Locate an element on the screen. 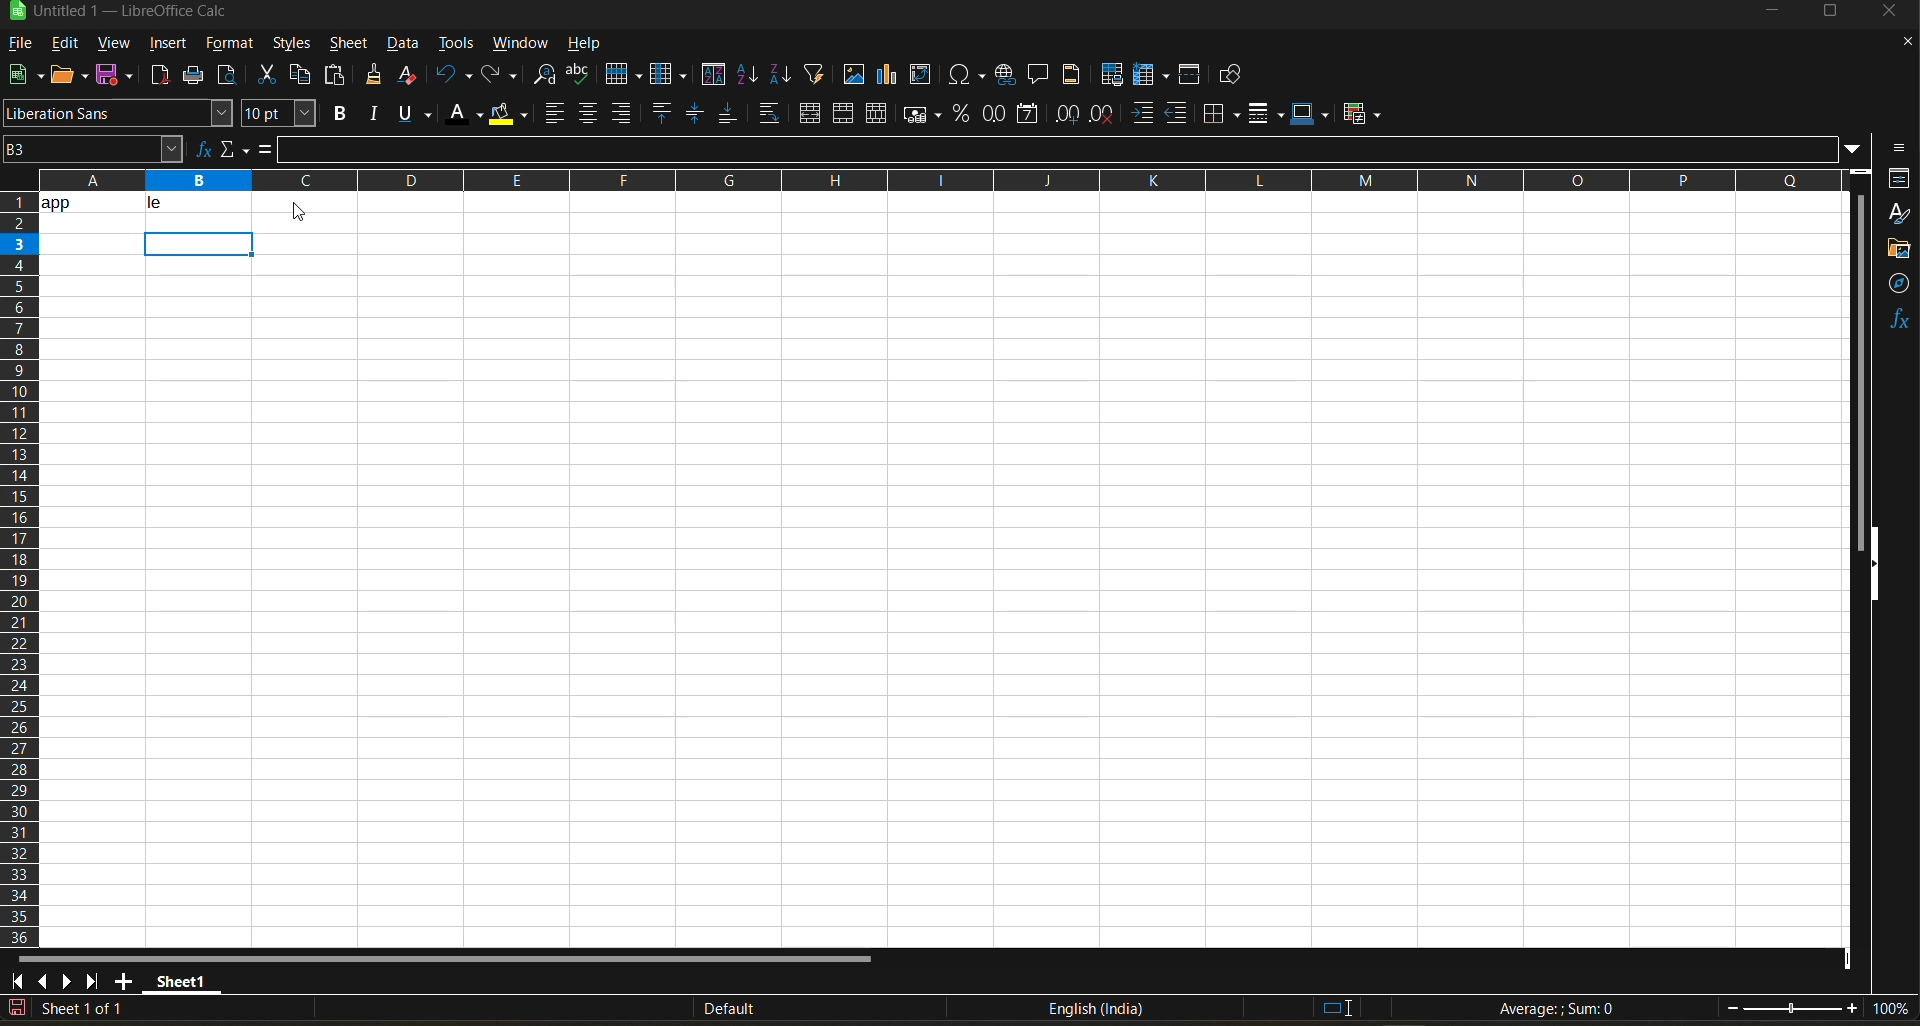 The height and width of the screenshot is (1026, 1920). sheet name is located at coordinates (178, 978).